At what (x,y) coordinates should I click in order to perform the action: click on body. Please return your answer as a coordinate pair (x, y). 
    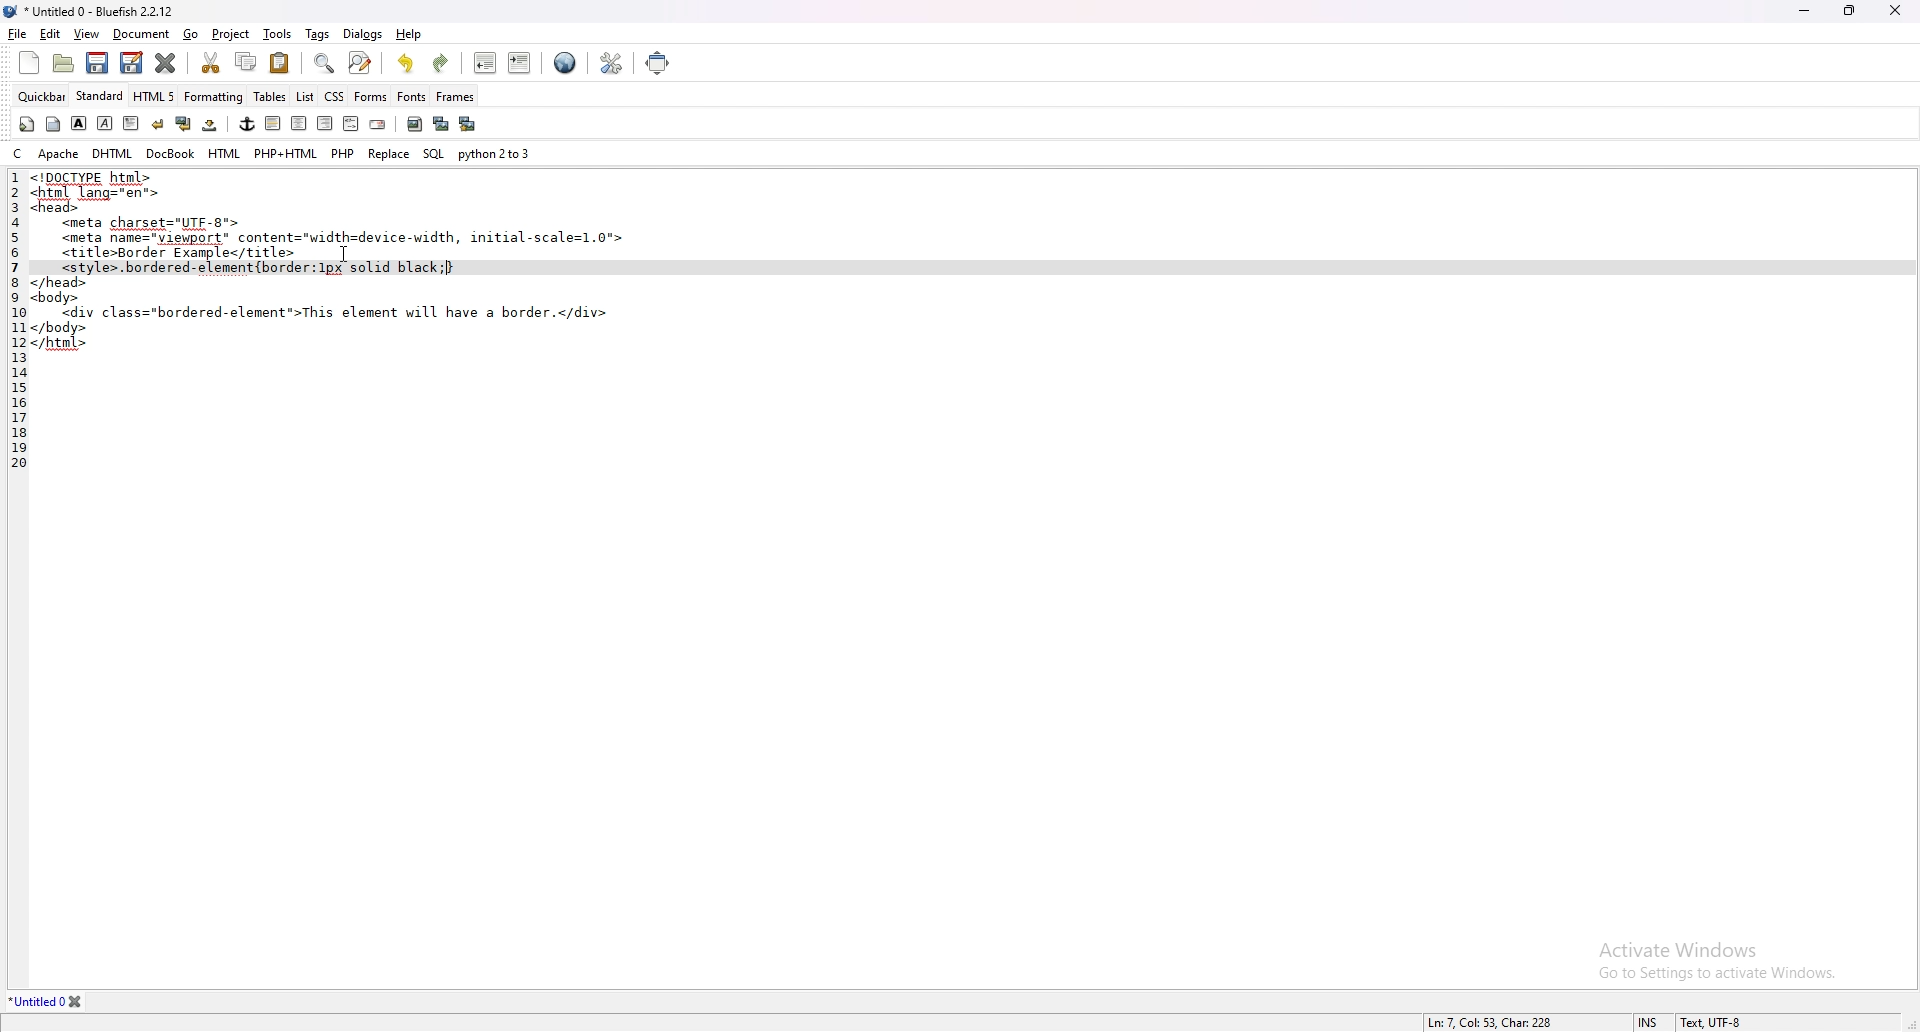
    Looking at the image, I should click on (53, 124).